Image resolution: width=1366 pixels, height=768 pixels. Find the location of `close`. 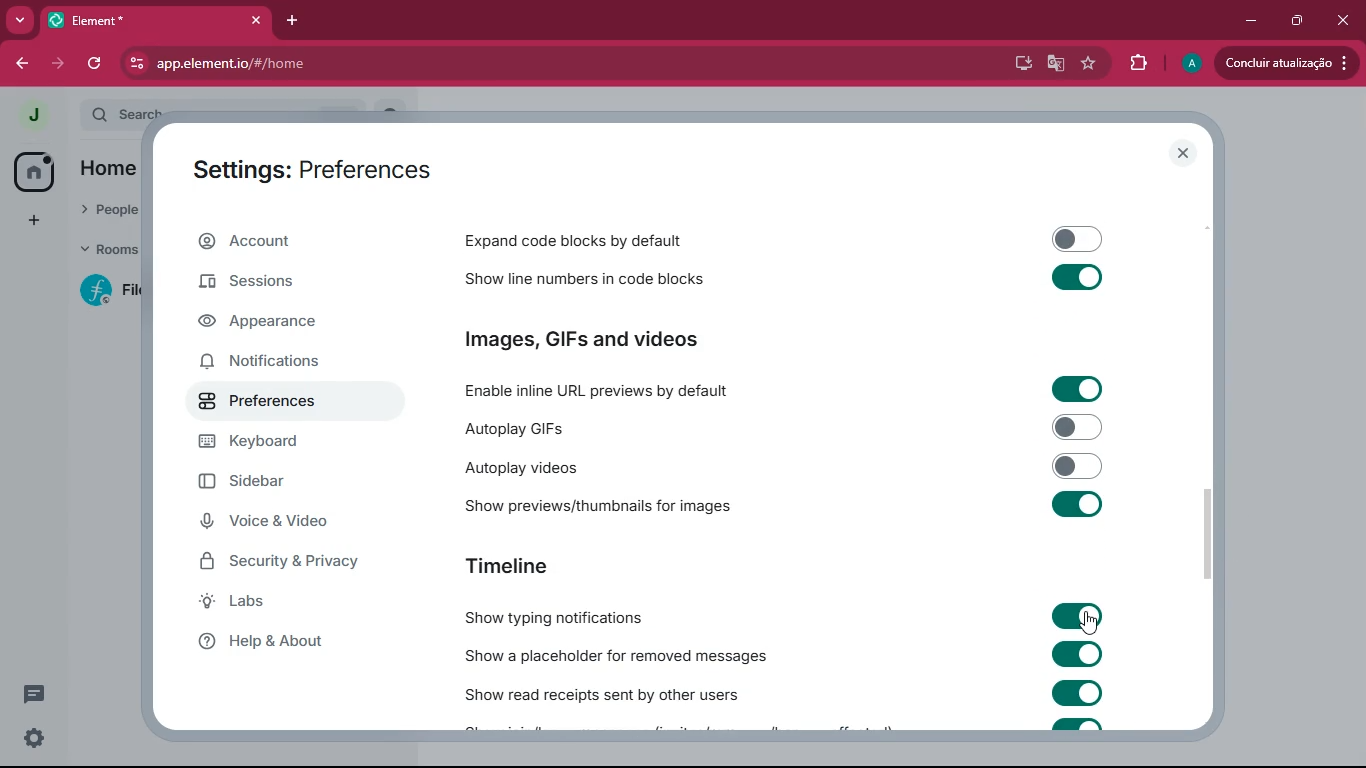

close is located at coordinates (1346, 19).